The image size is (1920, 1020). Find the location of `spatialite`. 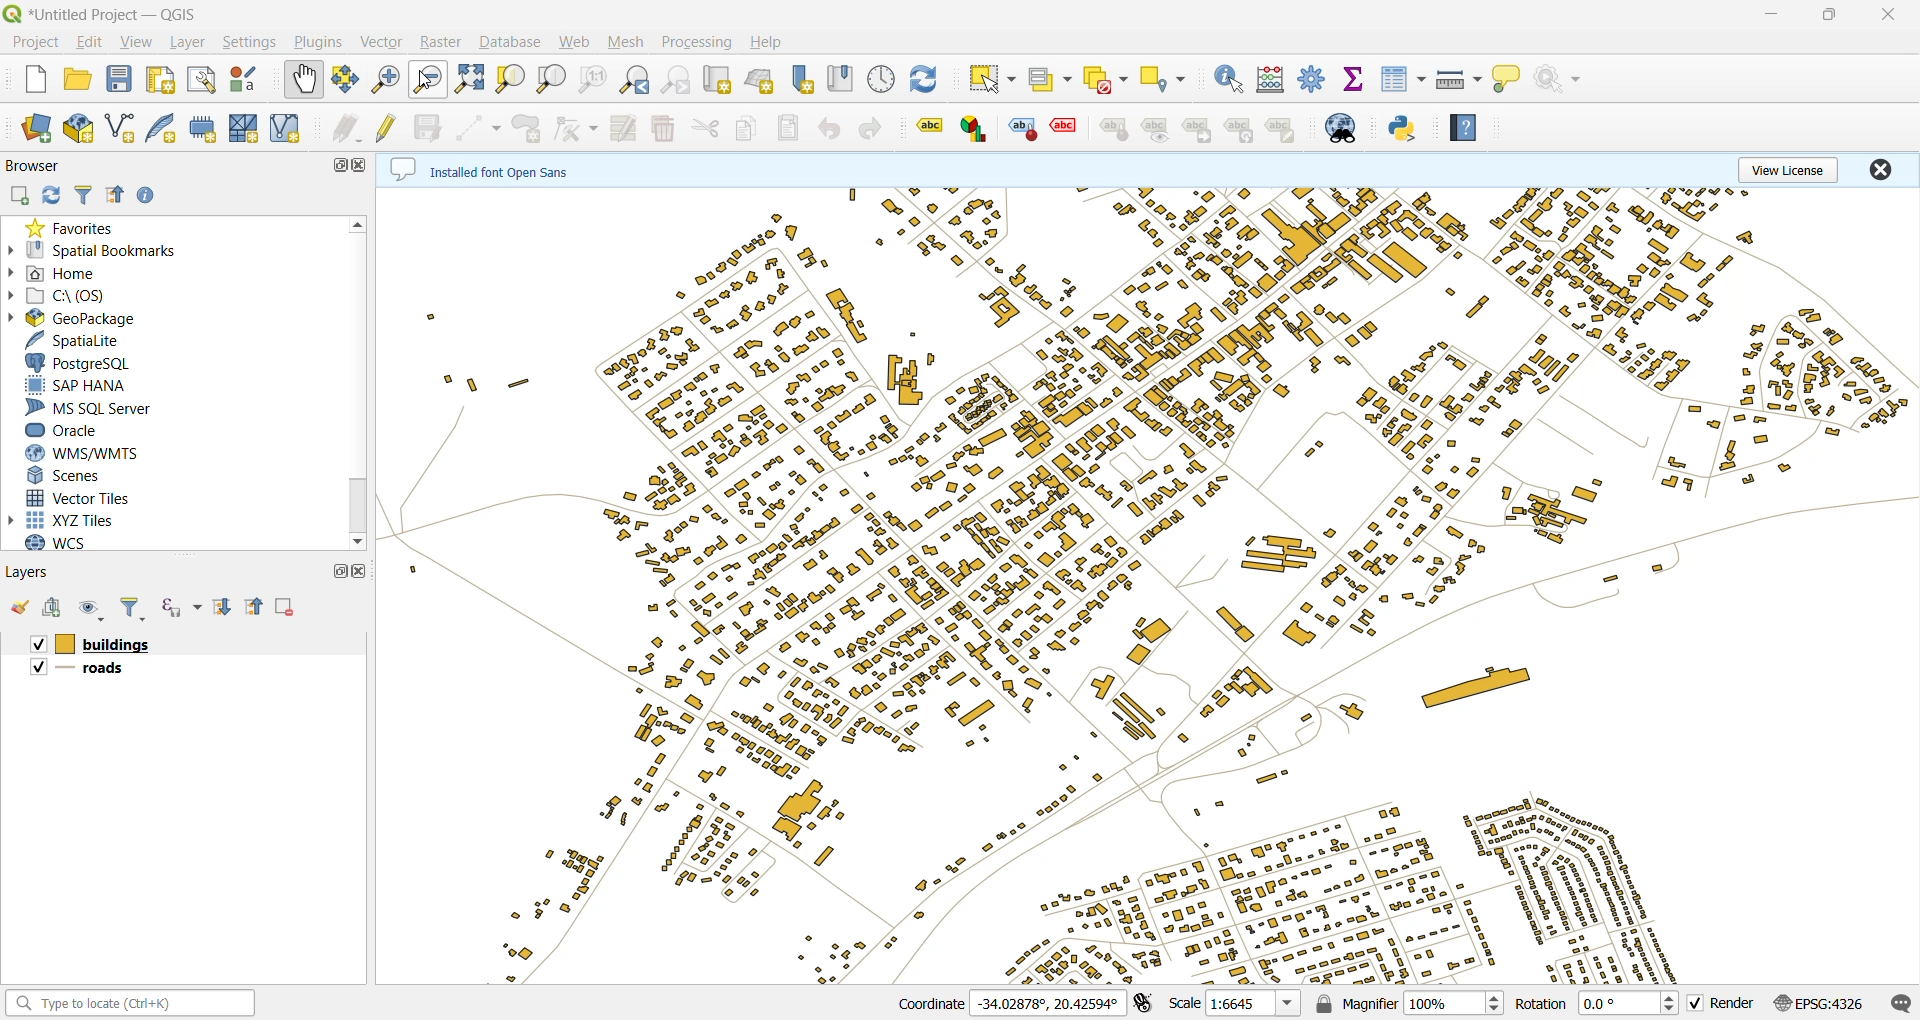

spatialite is located at coordinates (81, 340).